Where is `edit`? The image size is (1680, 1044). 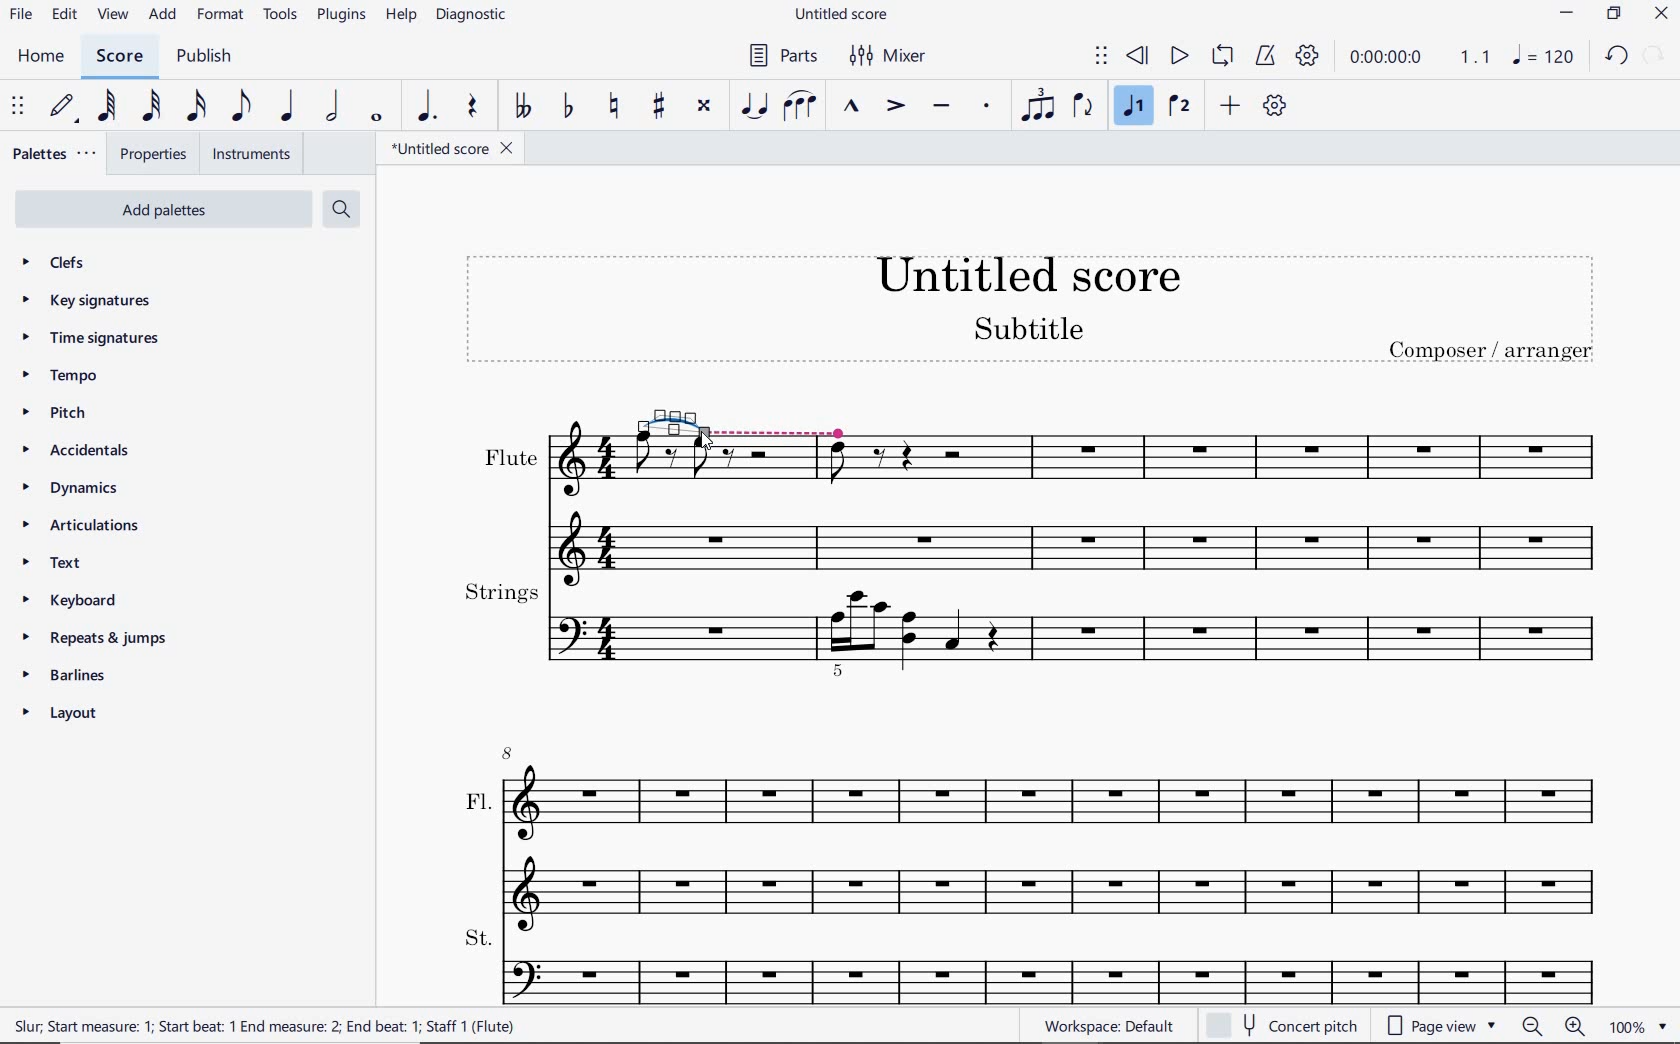
edit is located at coordinates (65, 16).